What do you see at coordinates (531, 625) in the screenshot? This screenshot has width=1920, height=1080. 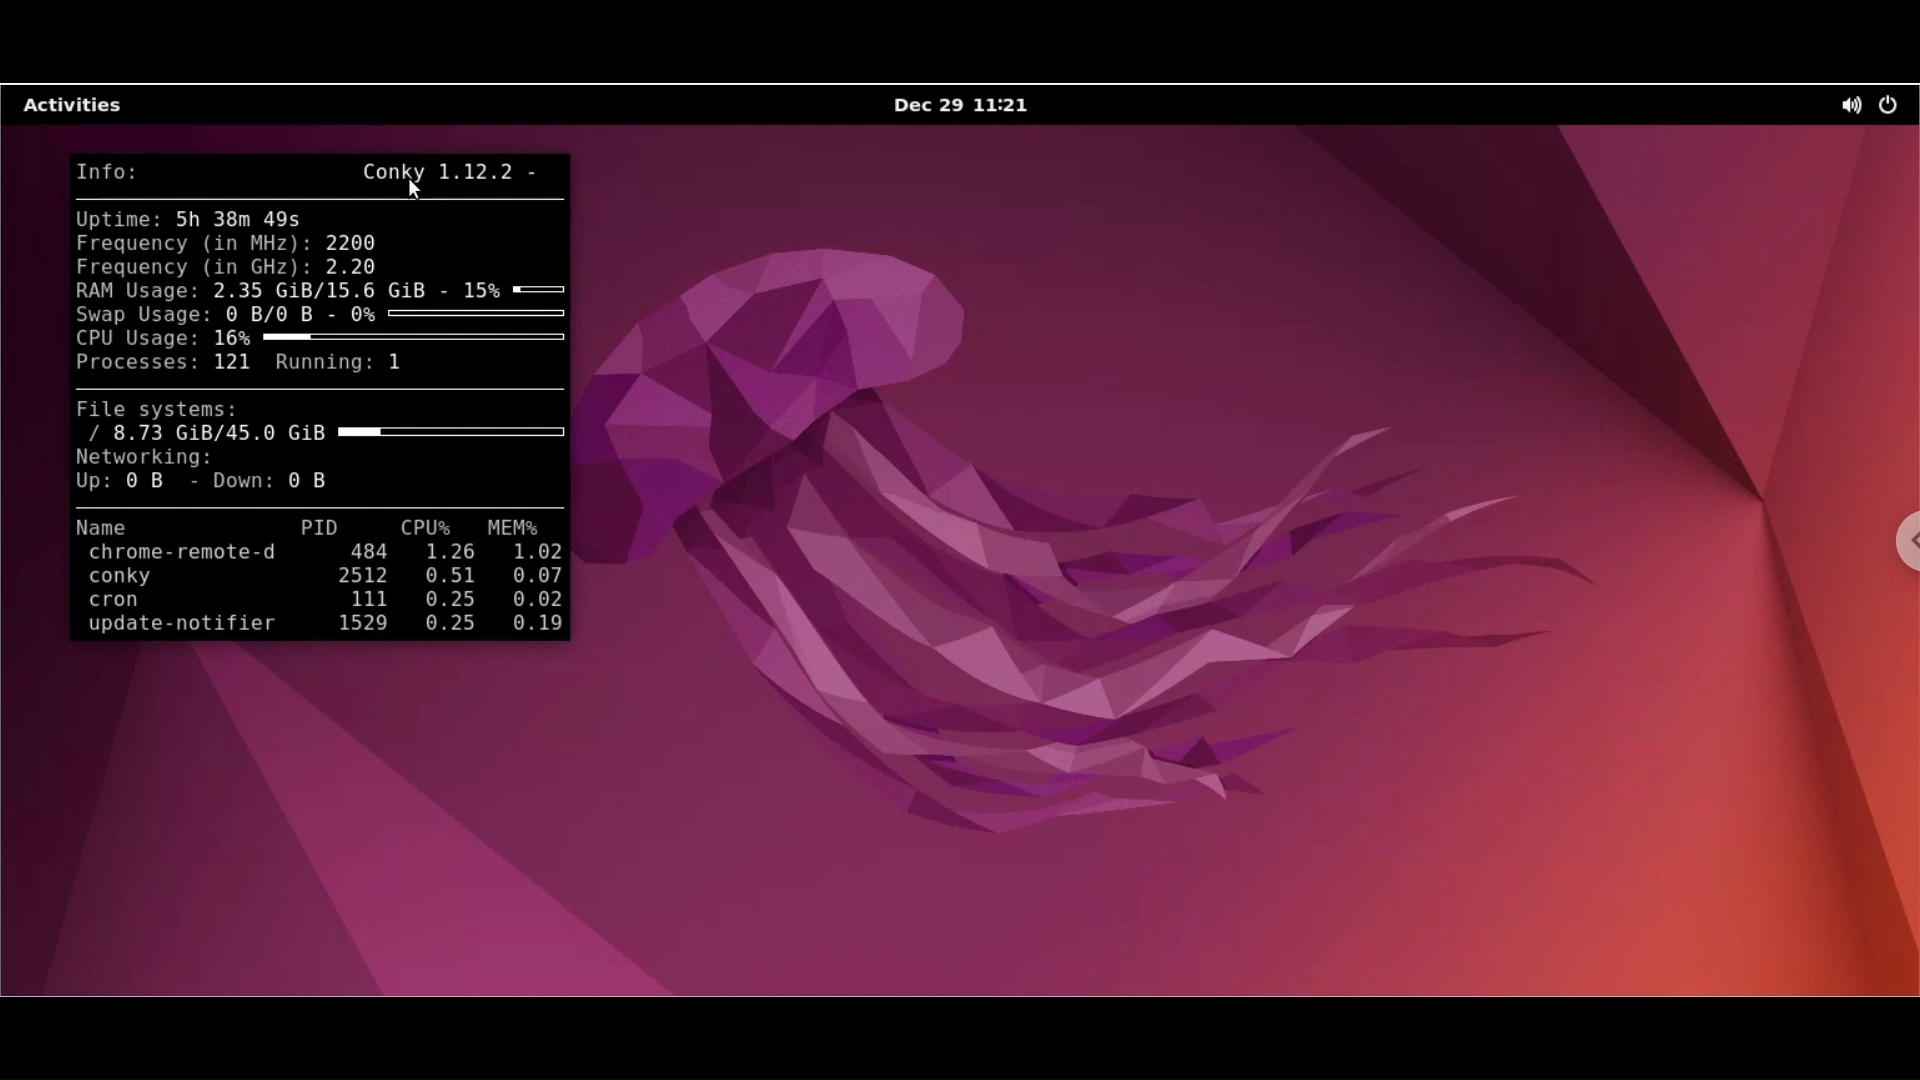 I see `0.19` at bounding box center [531, 625].